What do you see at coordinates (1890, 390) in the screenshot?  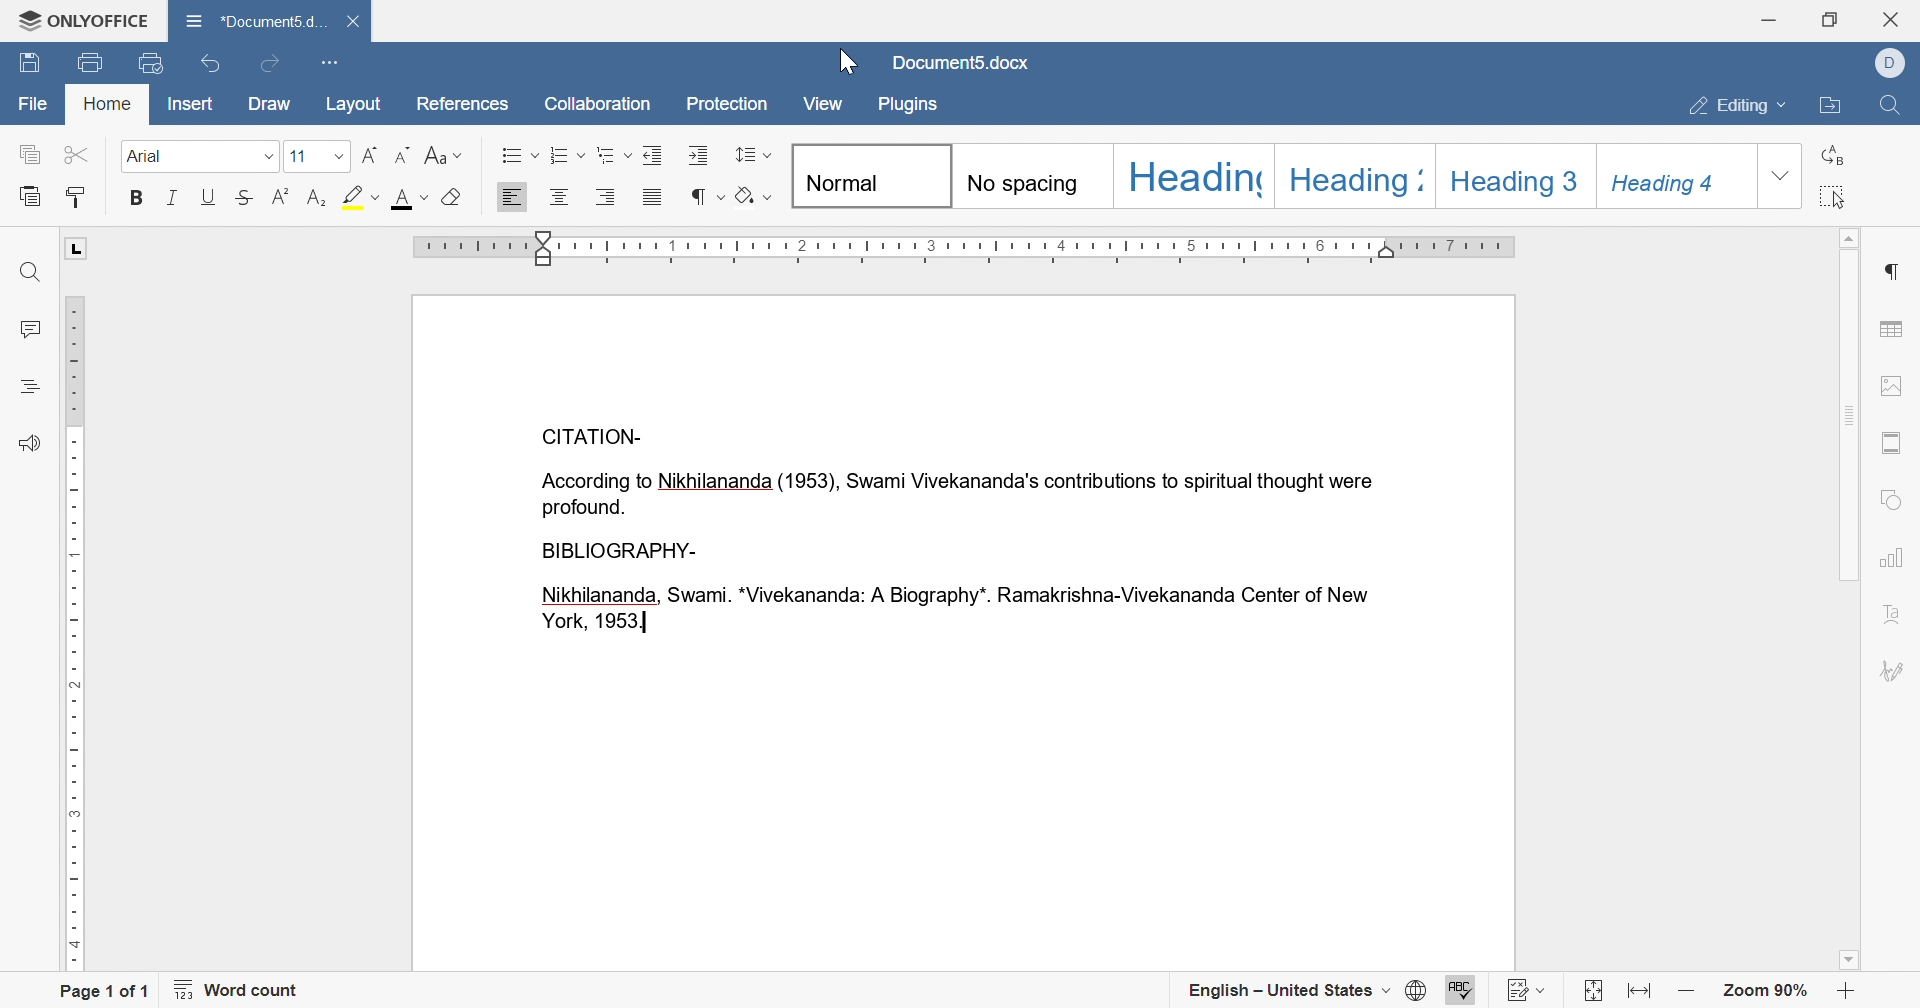 I see `image settings` at bounding box center [1890, 390].